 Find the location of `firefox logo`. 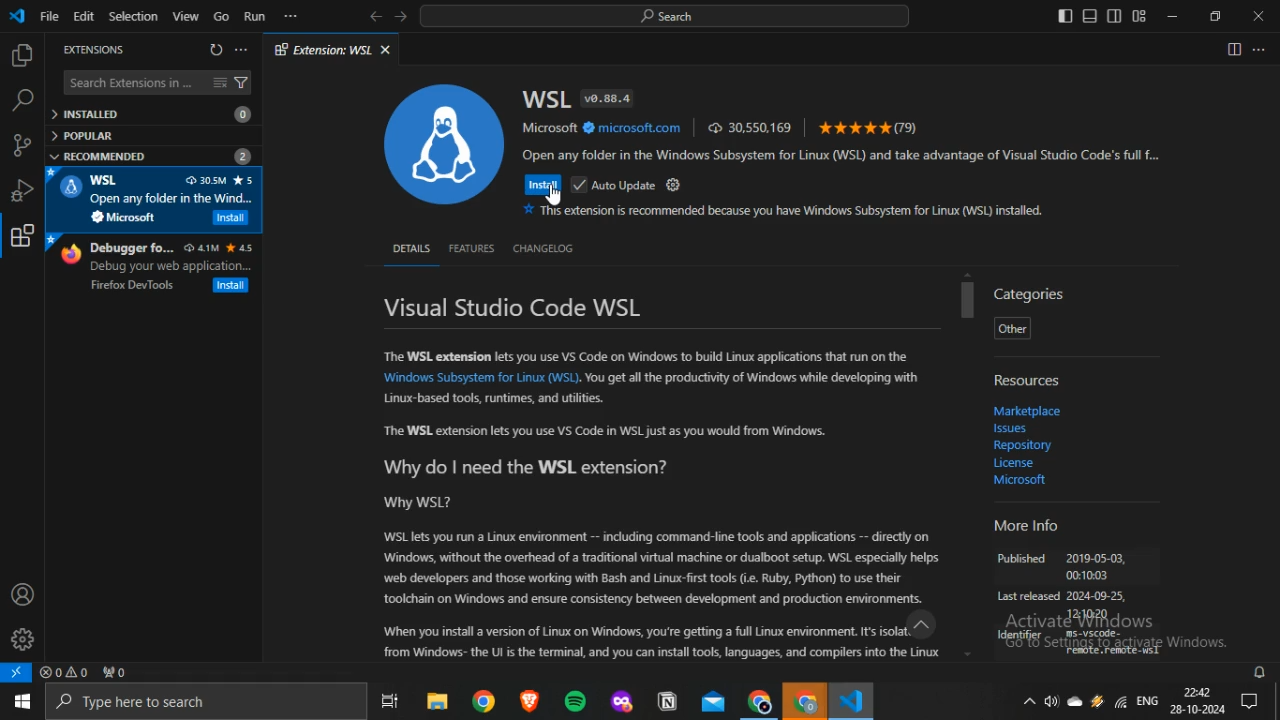

firefox logo is located at coordinates (69, 253).